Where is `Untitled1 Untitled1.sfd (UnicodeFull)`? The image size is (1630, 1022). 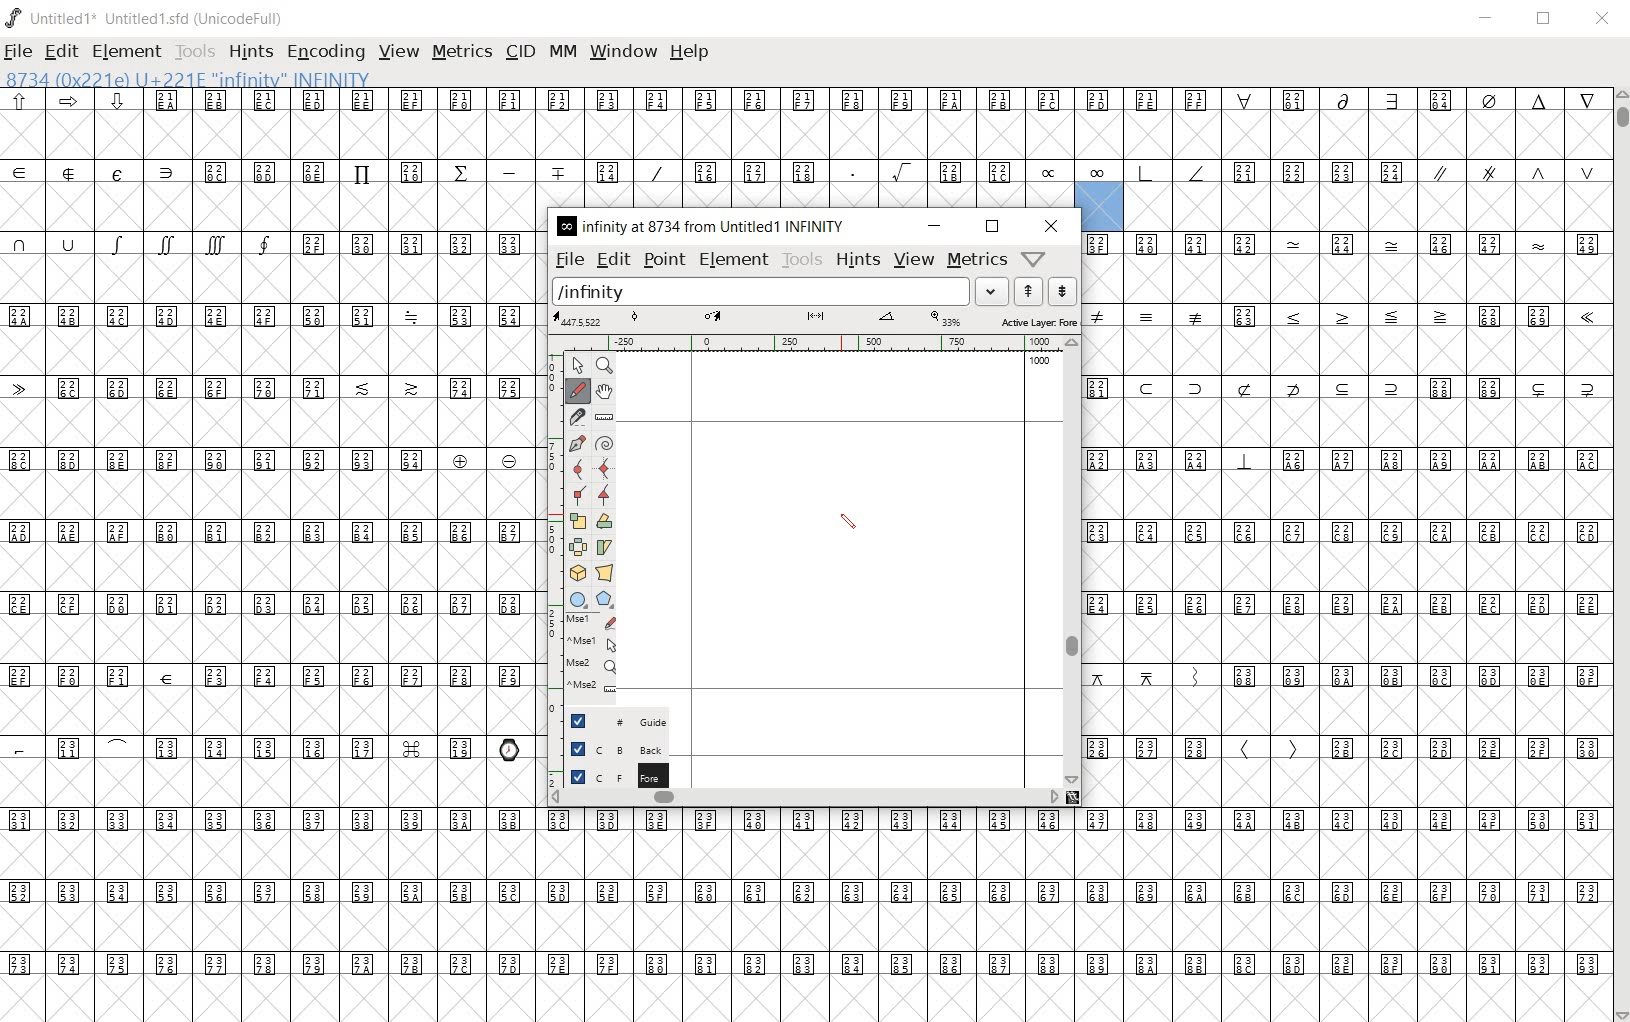
Untitled1 Untitled1.sfd (UnicodeFull) is located at coordinates (151, 23).